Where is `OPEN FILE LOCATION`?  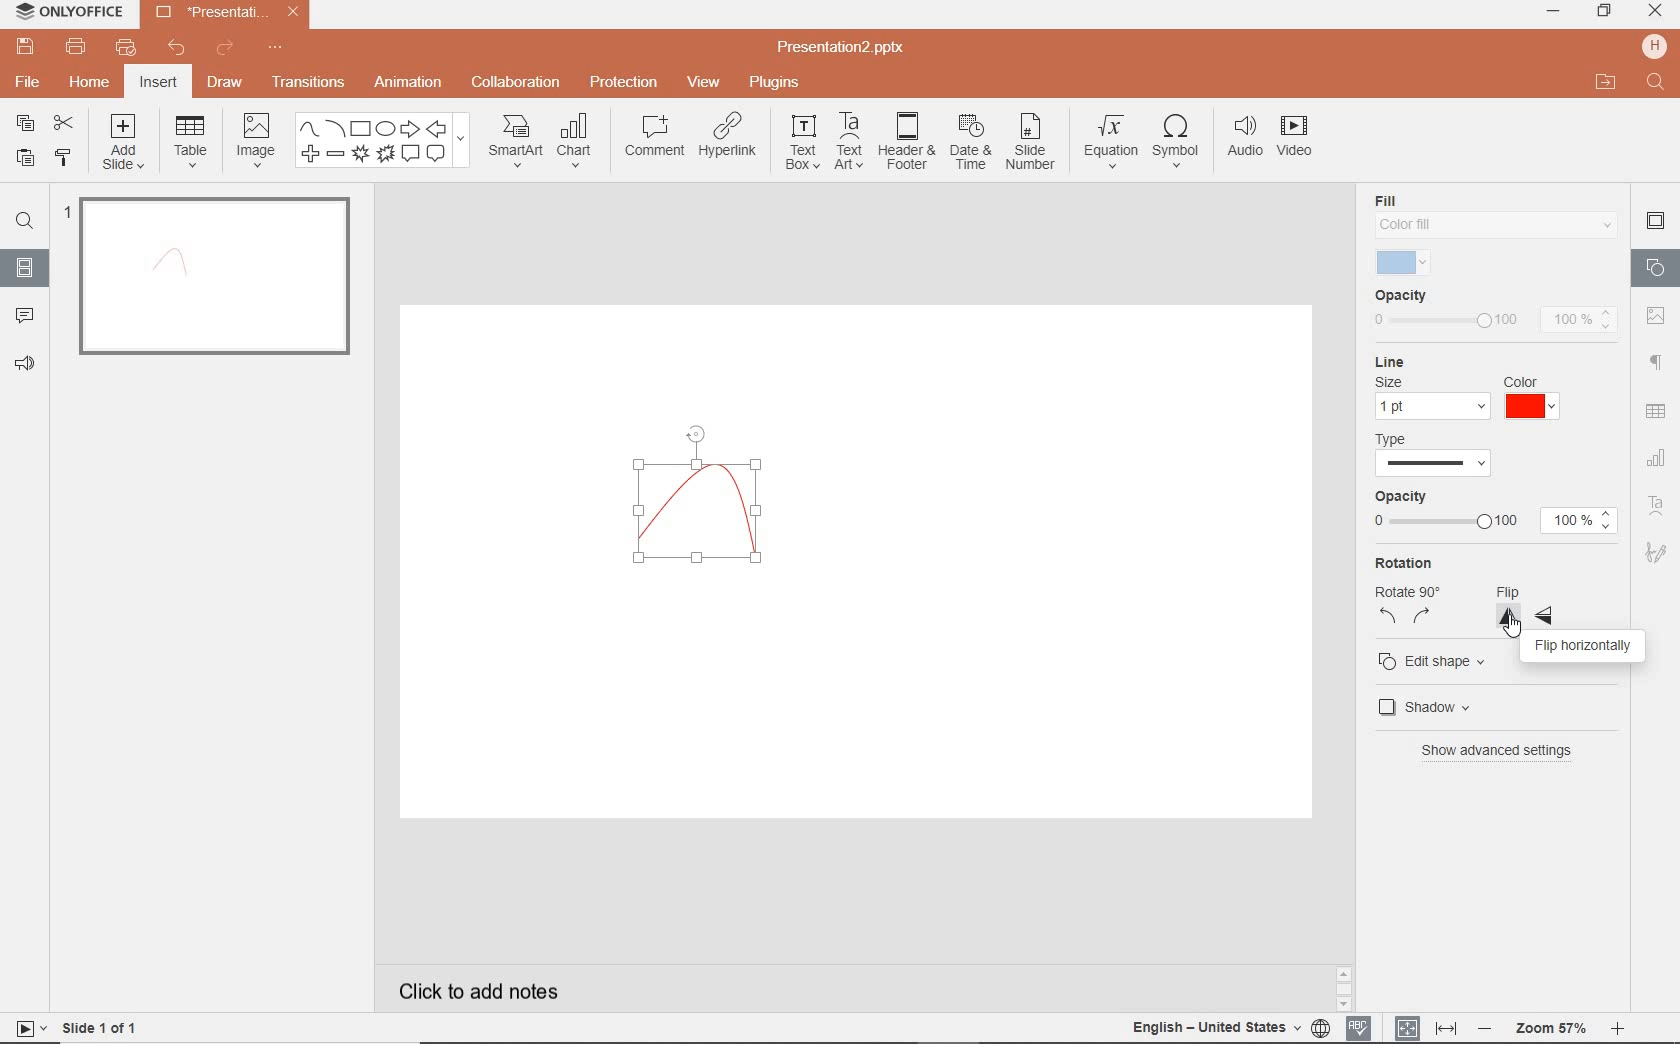
OPEN FILE LOCATION is located at coordinates (1606, 83).